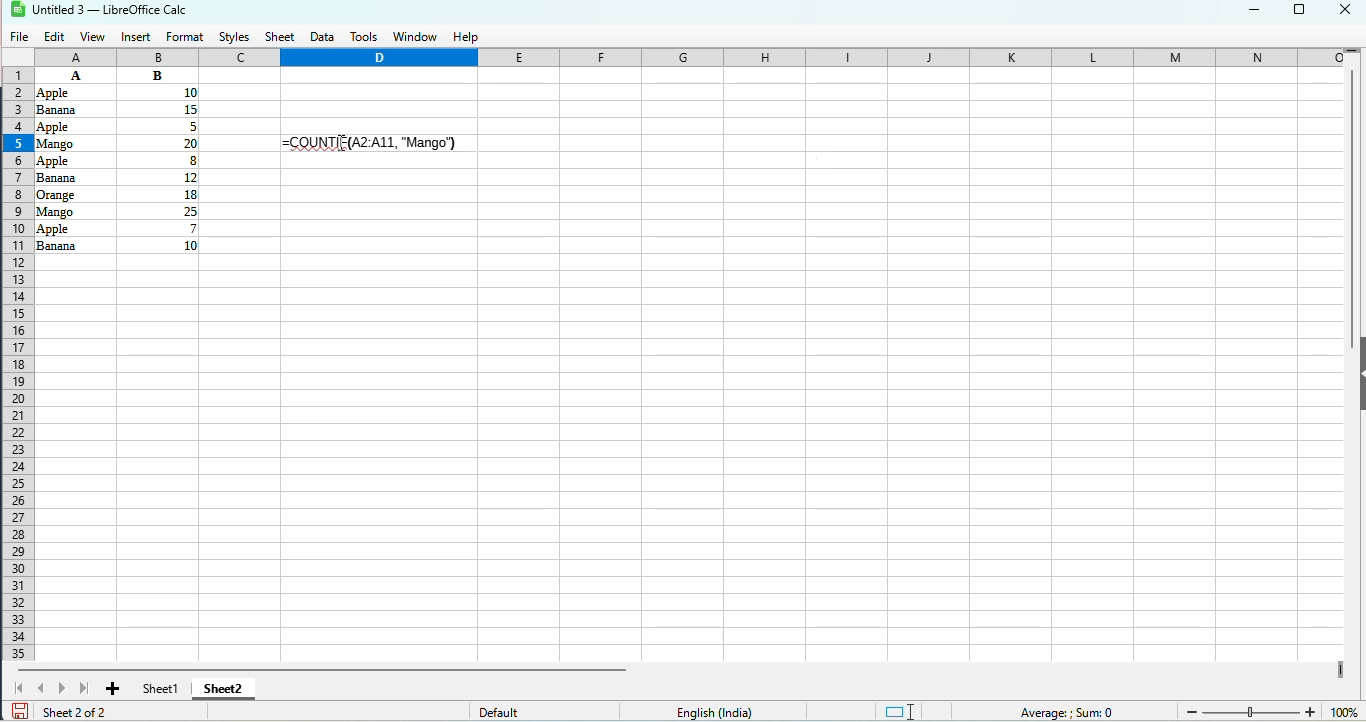 Image resolution: width=1366 pixels, height=722 pixels. What do you see at coordinates (900, 712) in the screenshot?
I see `standard selection` at bounding box center [900, 712].